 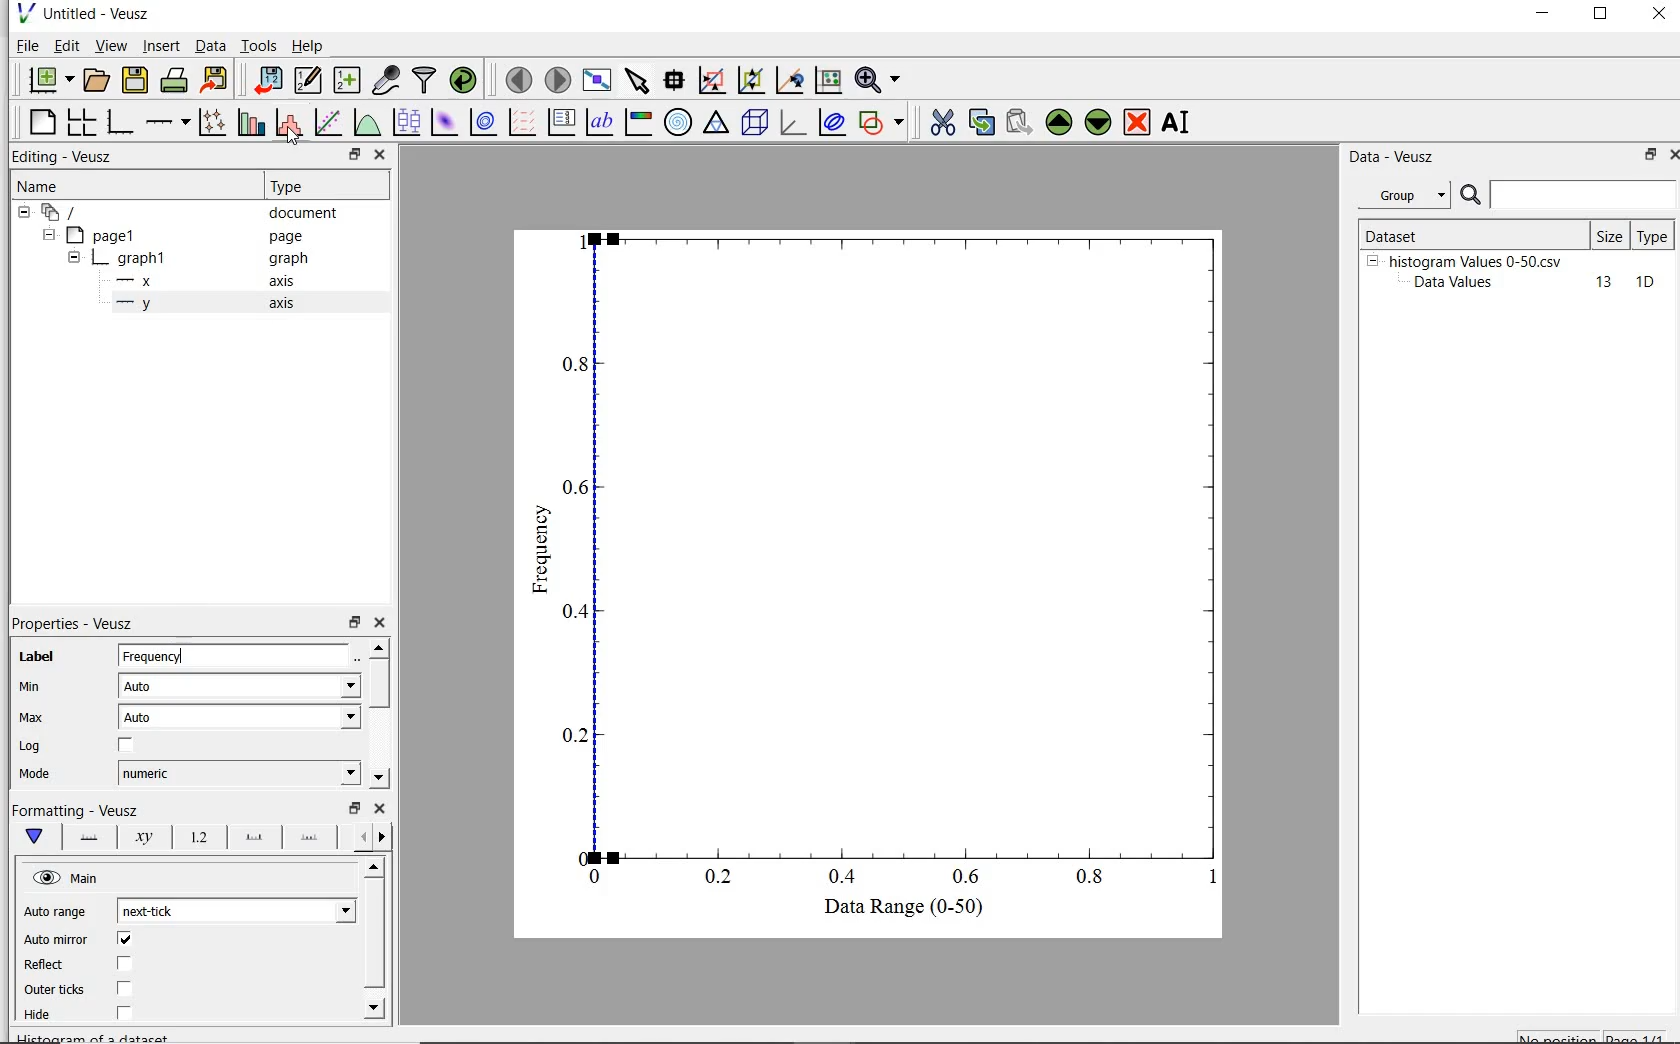 What do you see at coordinates (124, 964) in the screenshot?
I see `checkbox` at bounding box center [124, 964].